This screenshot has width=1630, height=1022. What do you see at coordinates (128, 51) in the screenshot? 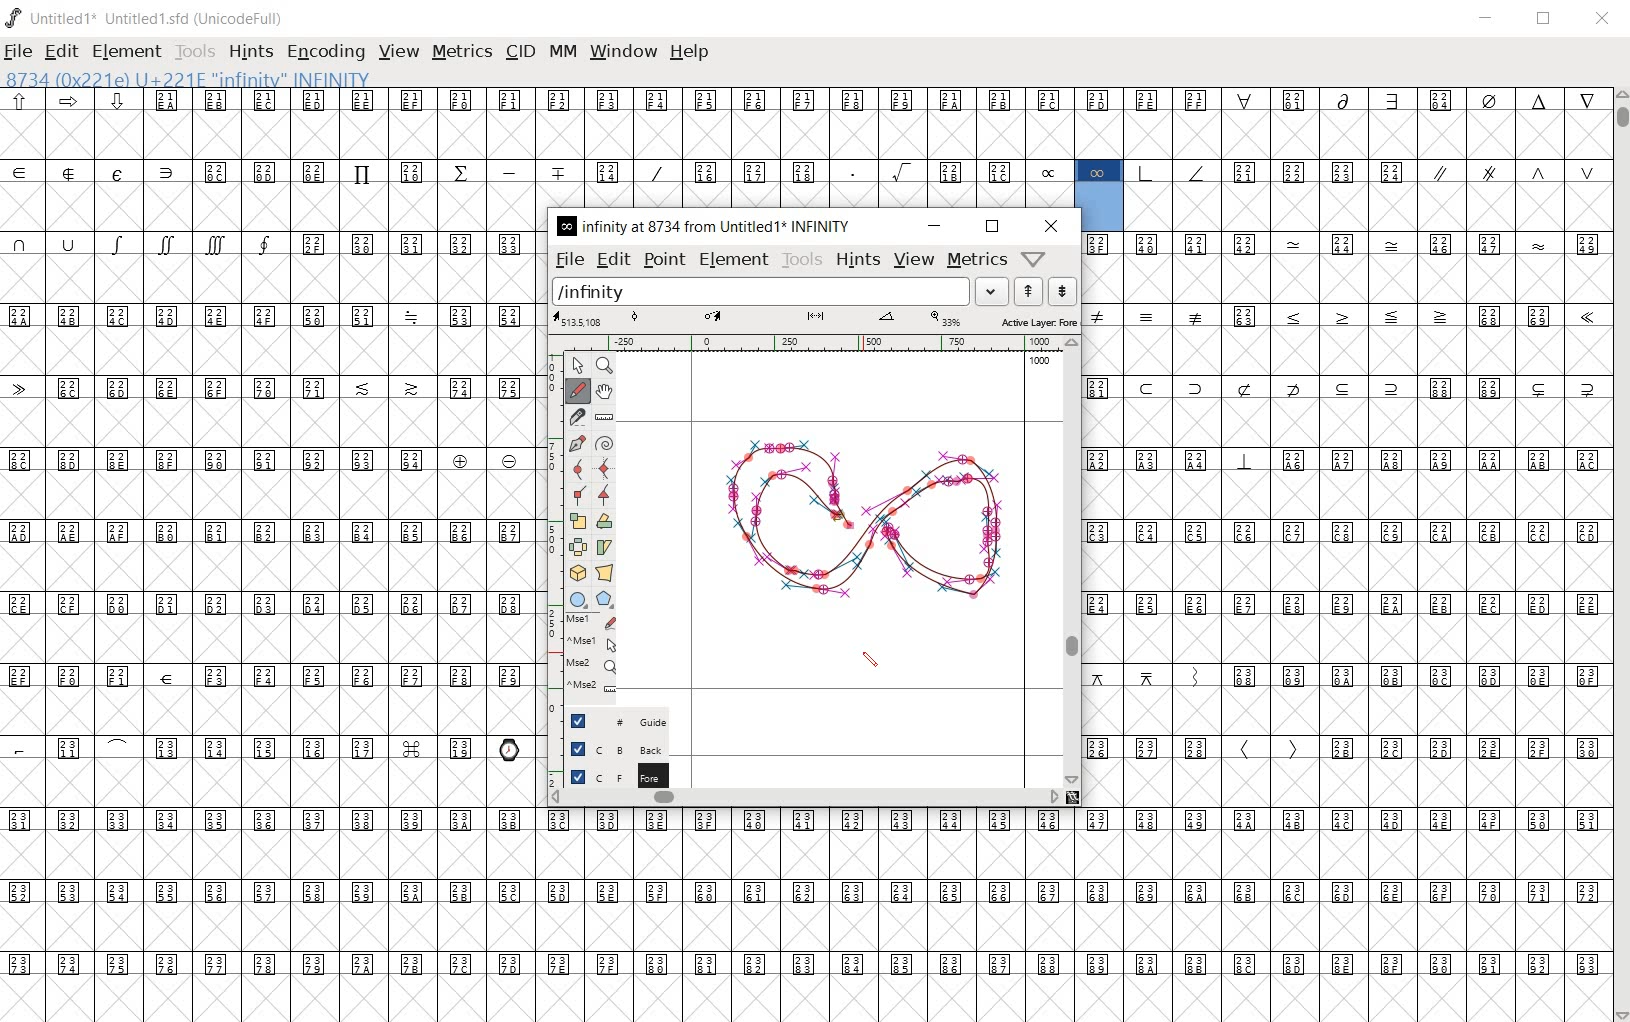
I see `element` at bounding box center [128, 51].